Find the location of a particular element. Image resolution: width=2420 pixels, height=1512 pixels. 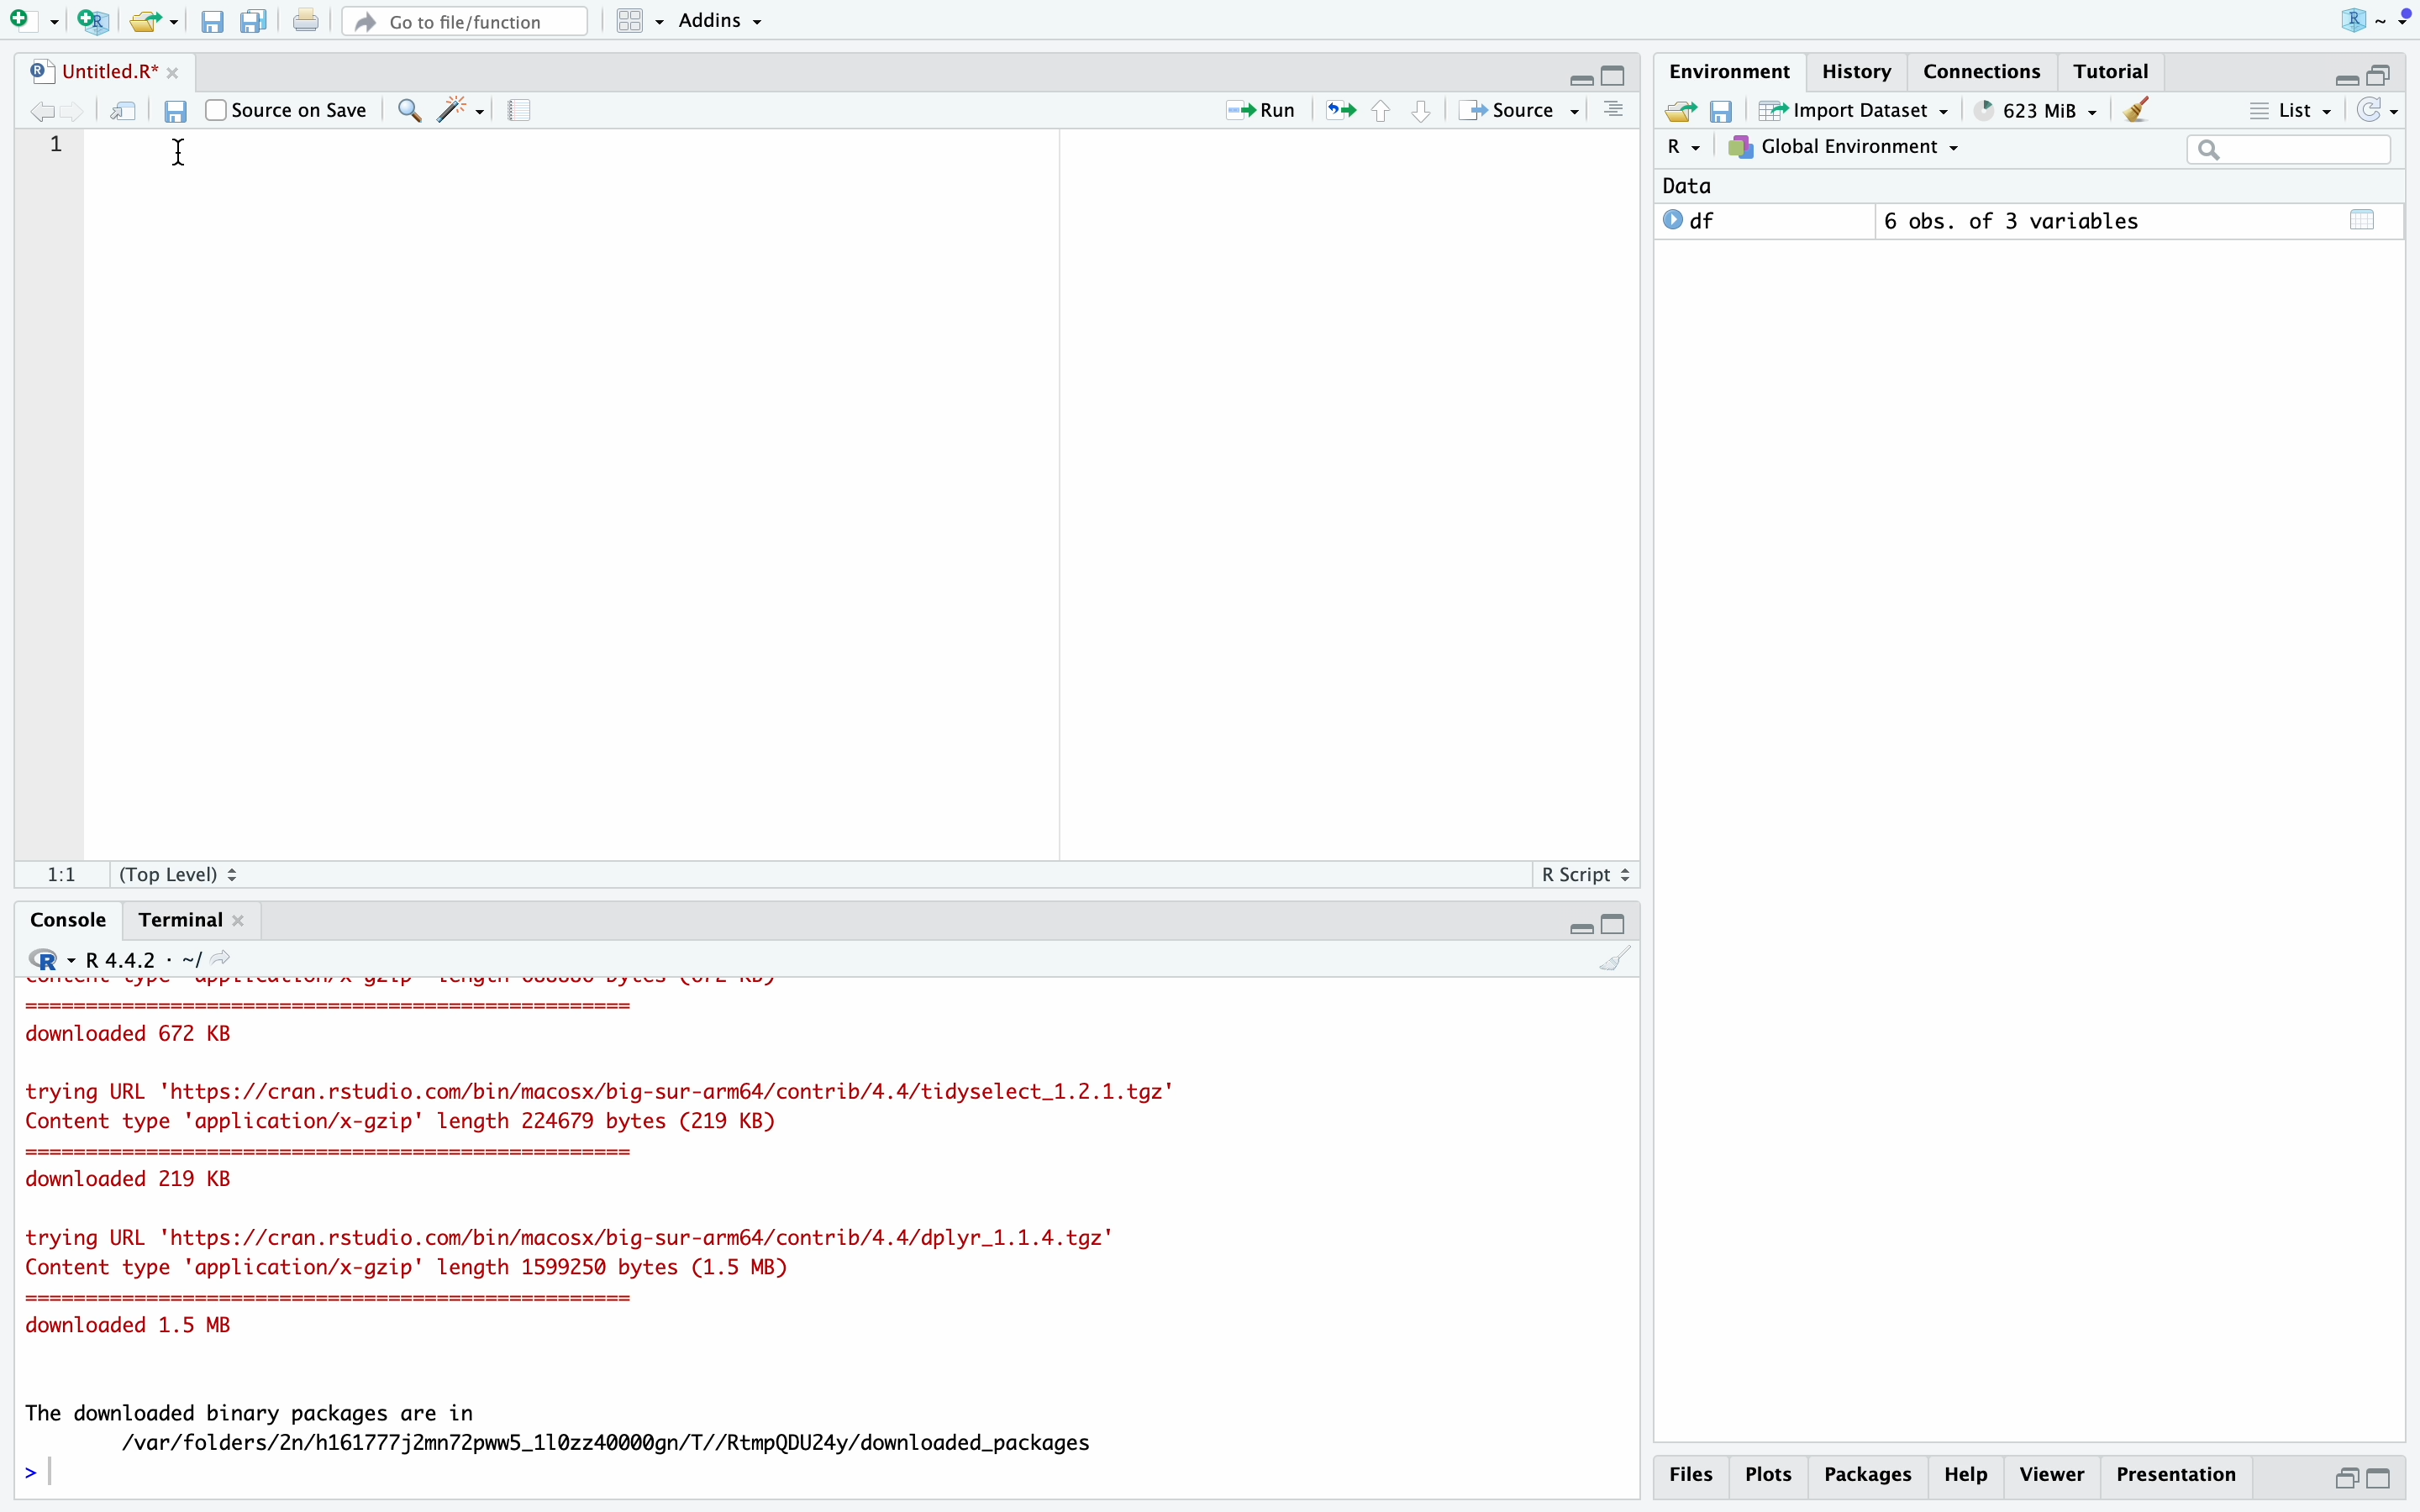

(Top Level) is located at coordinates (182, 873).